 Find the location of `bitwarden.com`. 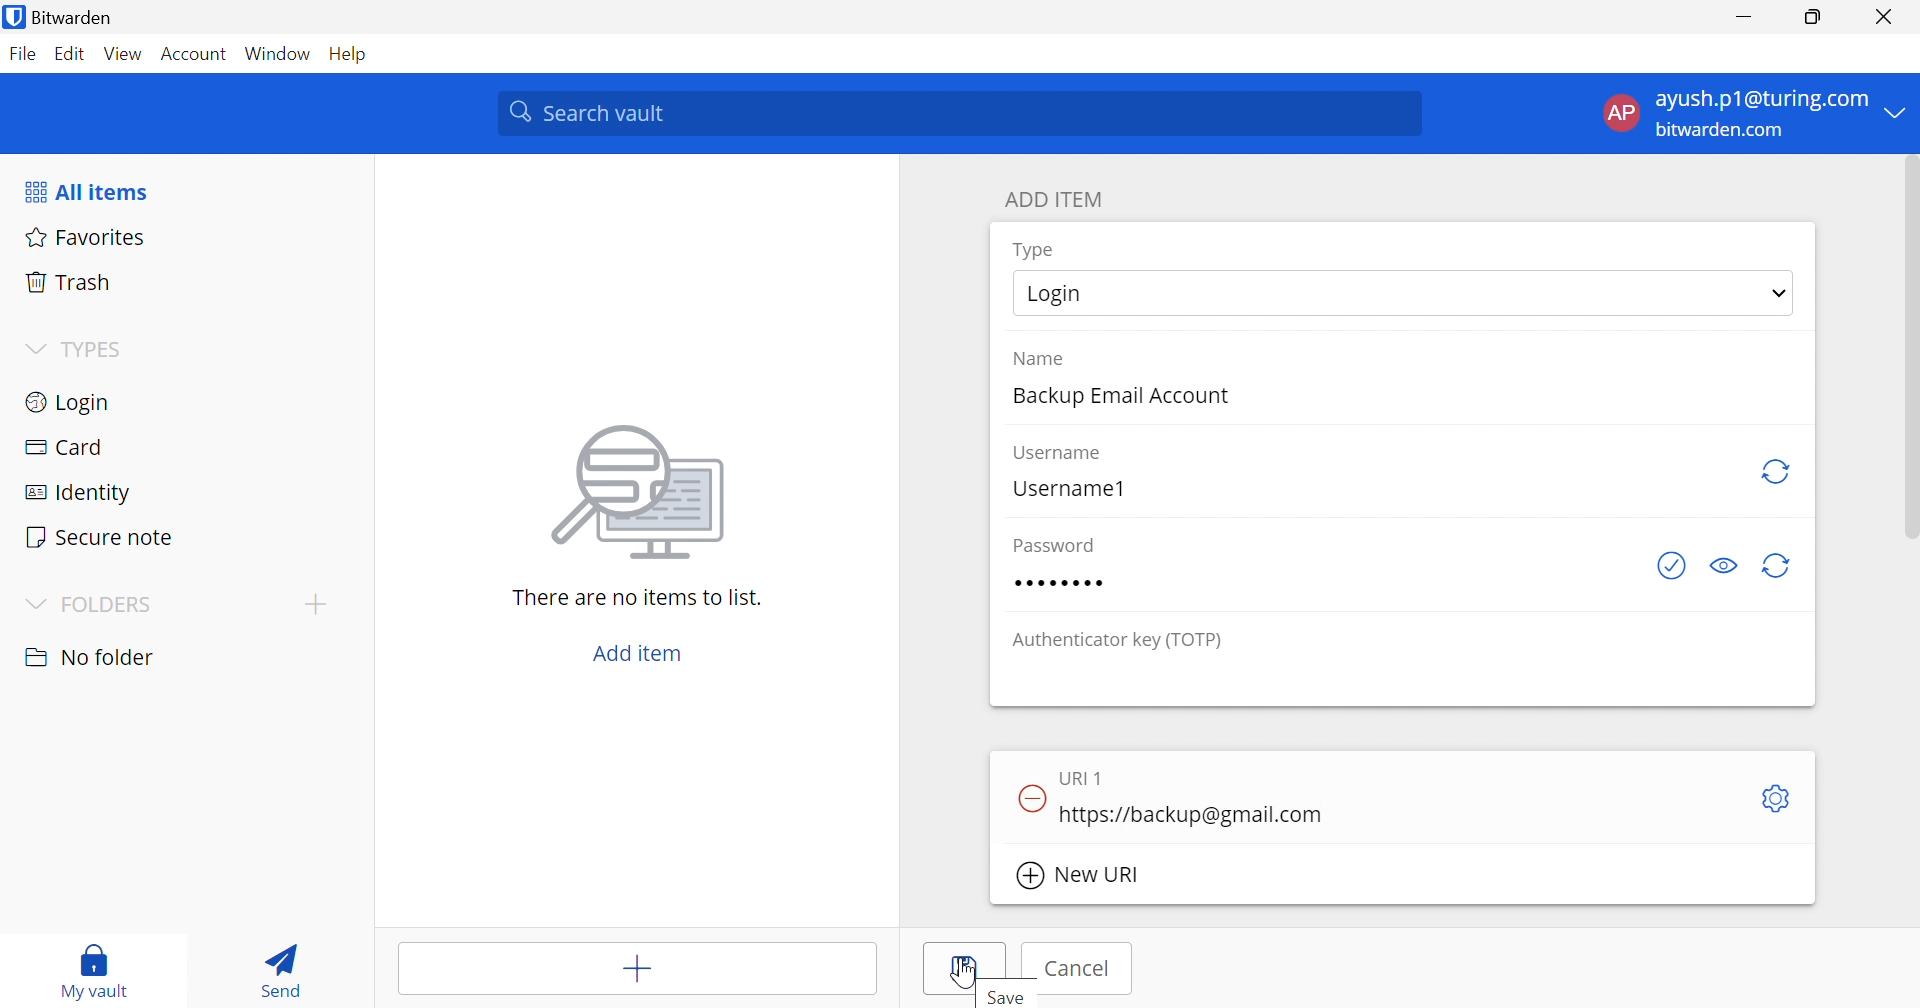

bitwarden.com is located at coordinates (1725, 131).